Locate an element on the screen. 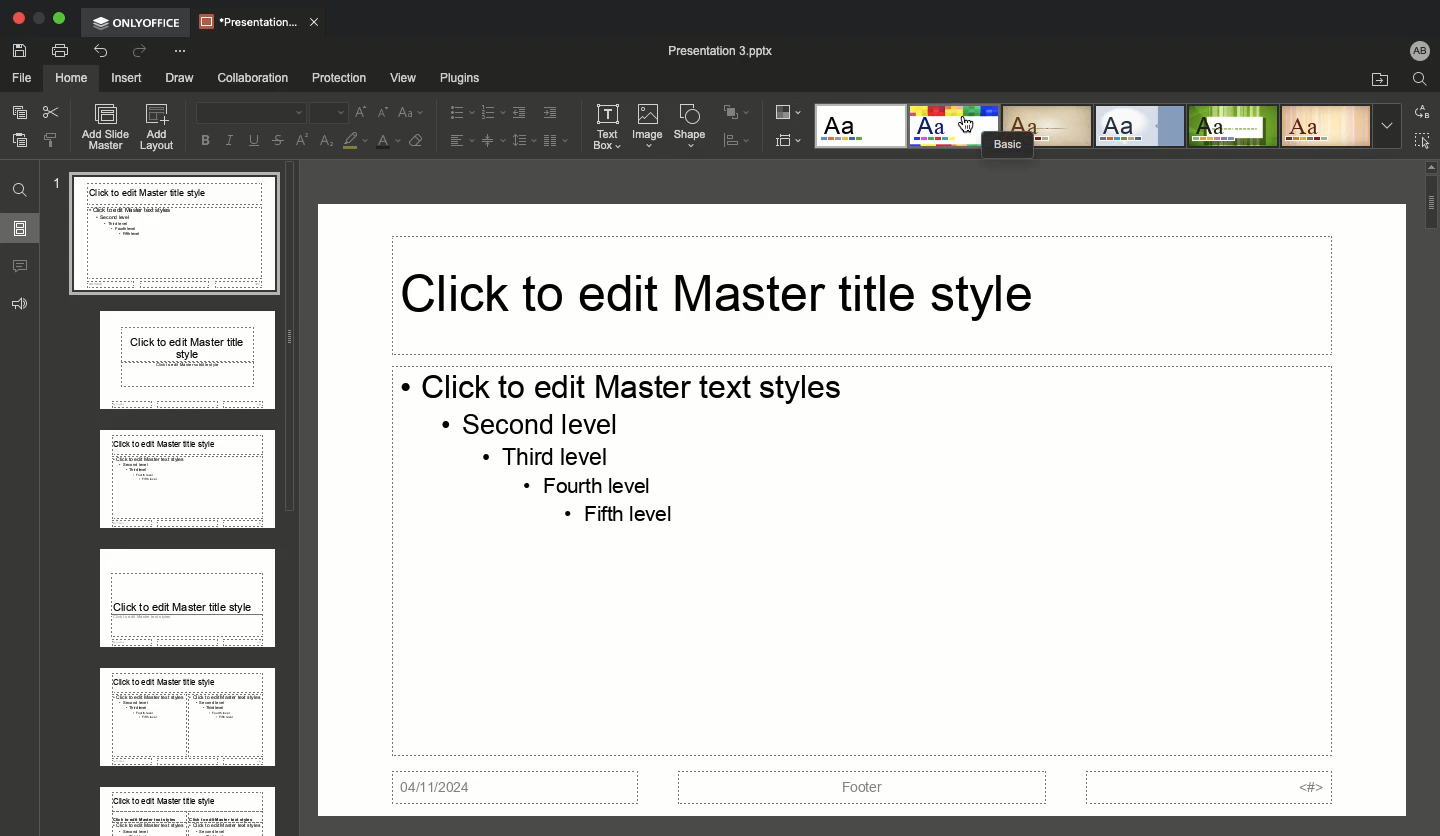 The height and width of the screenshot is (836, 1440). Comments is located at coordinates (23, 267).